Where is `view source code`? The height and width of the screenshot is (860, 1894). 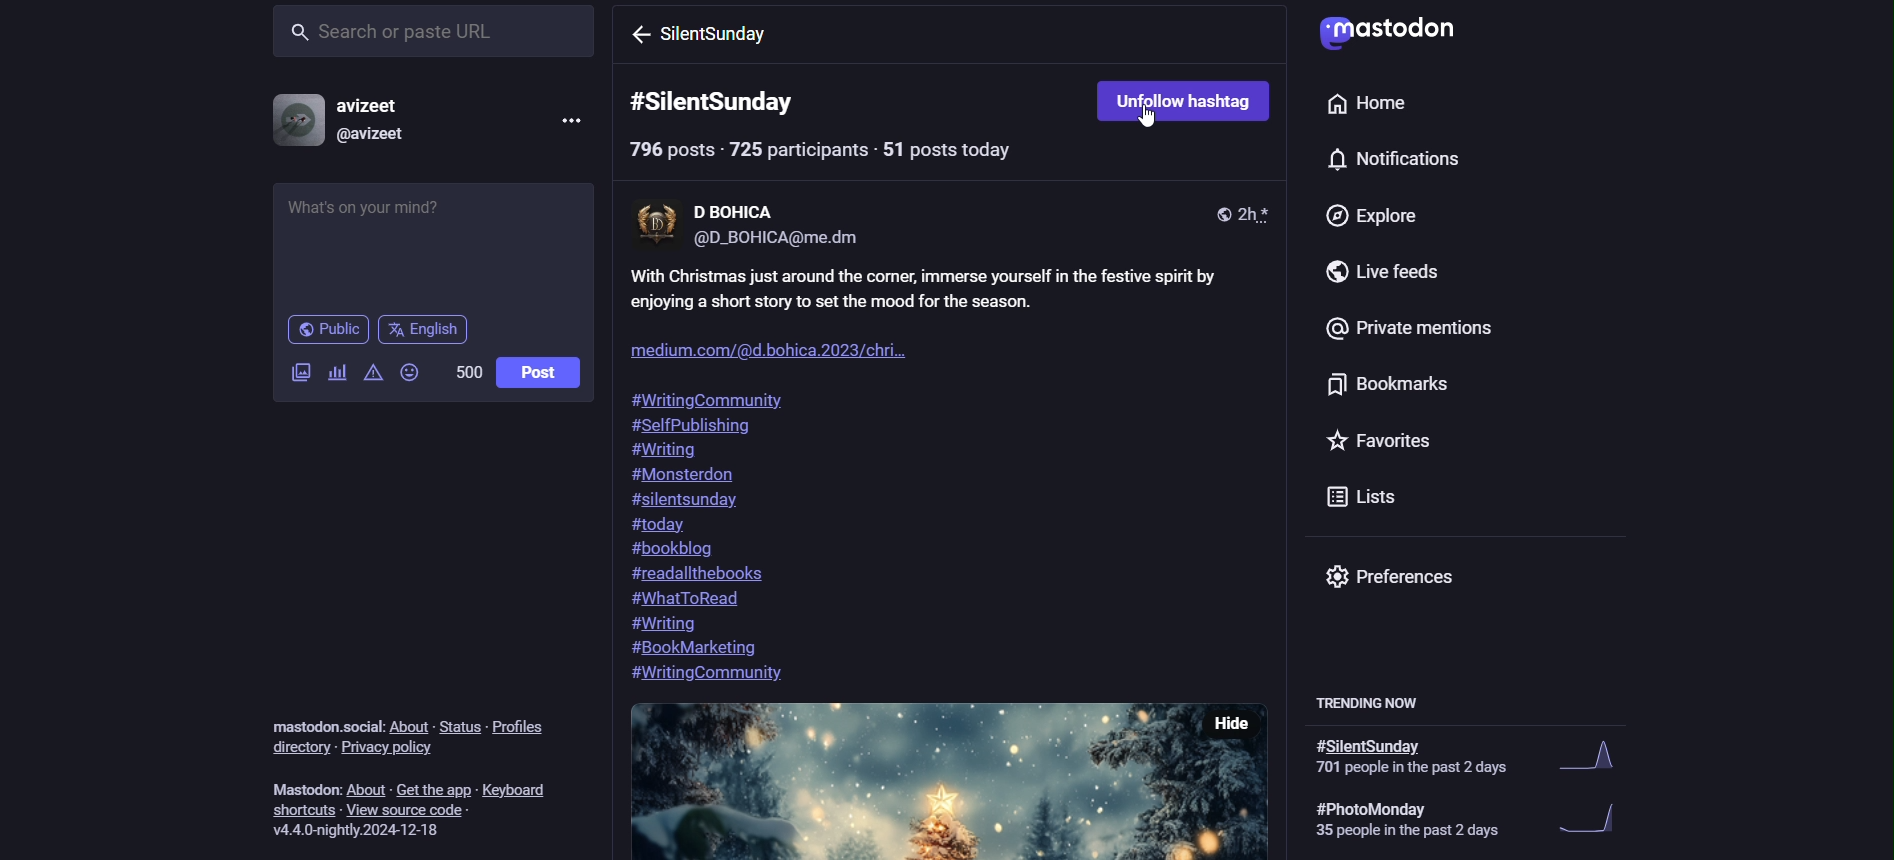
view source code is located at coordinates (421, 811).